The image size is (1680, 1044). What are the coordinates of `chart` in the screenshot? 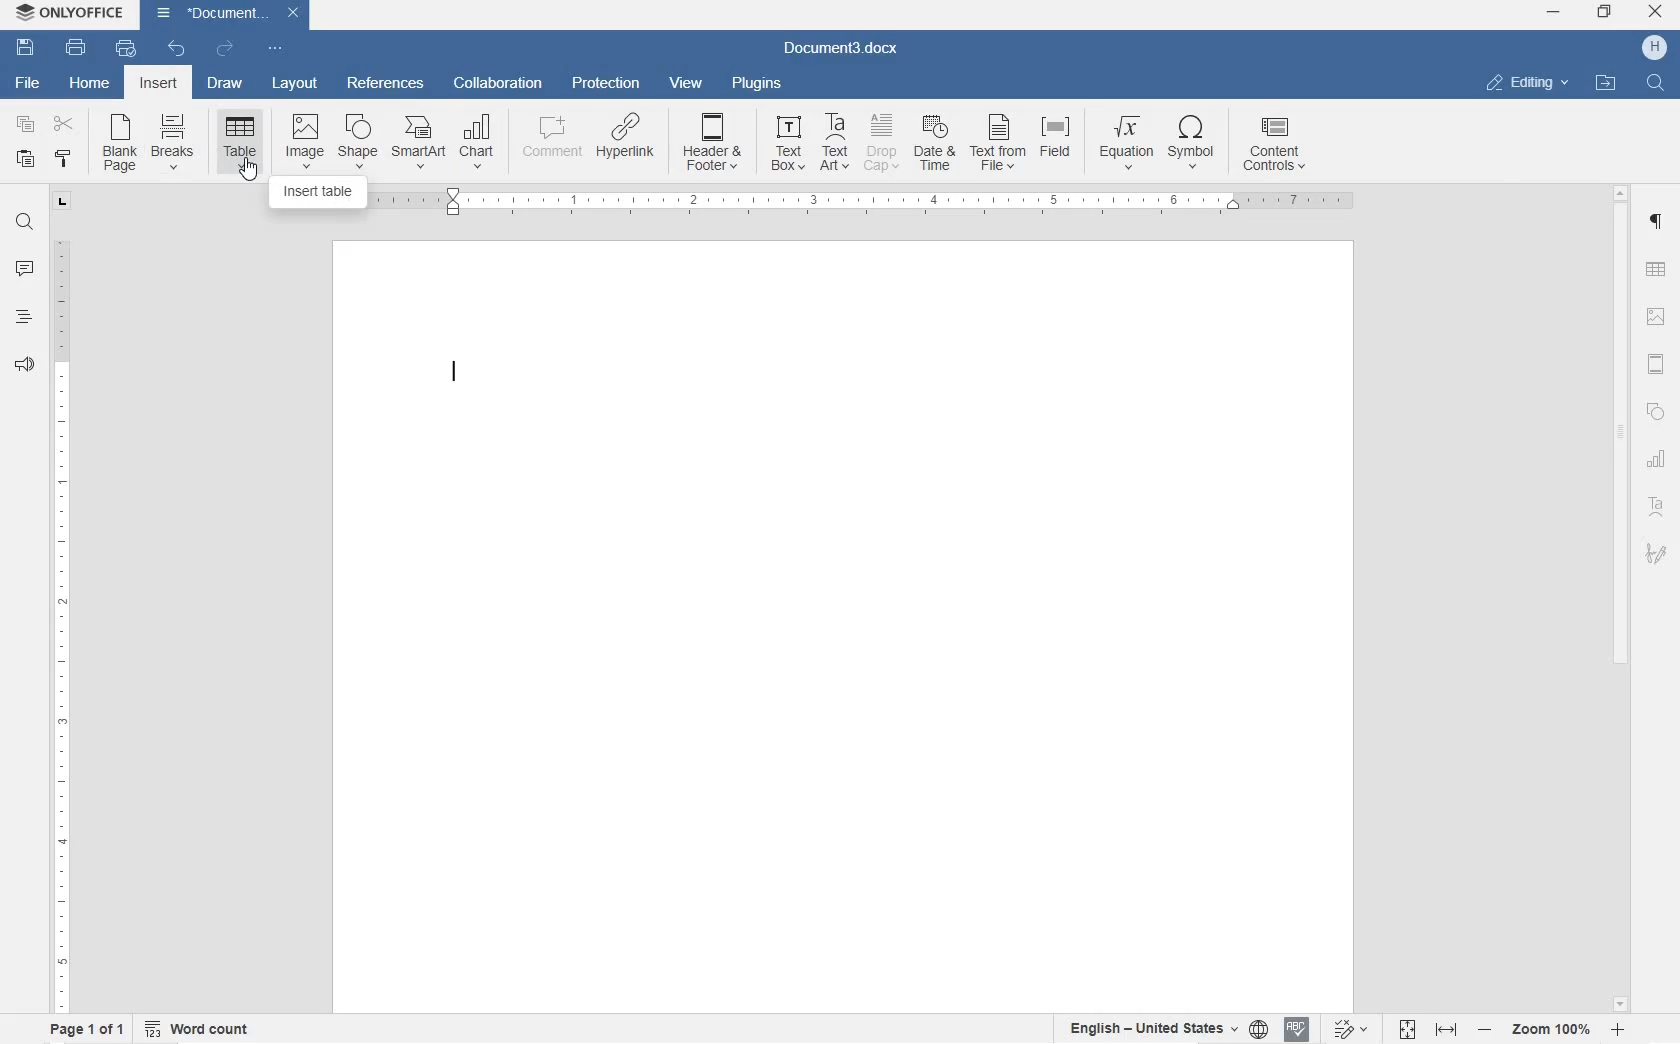 It's located at (478, 142).